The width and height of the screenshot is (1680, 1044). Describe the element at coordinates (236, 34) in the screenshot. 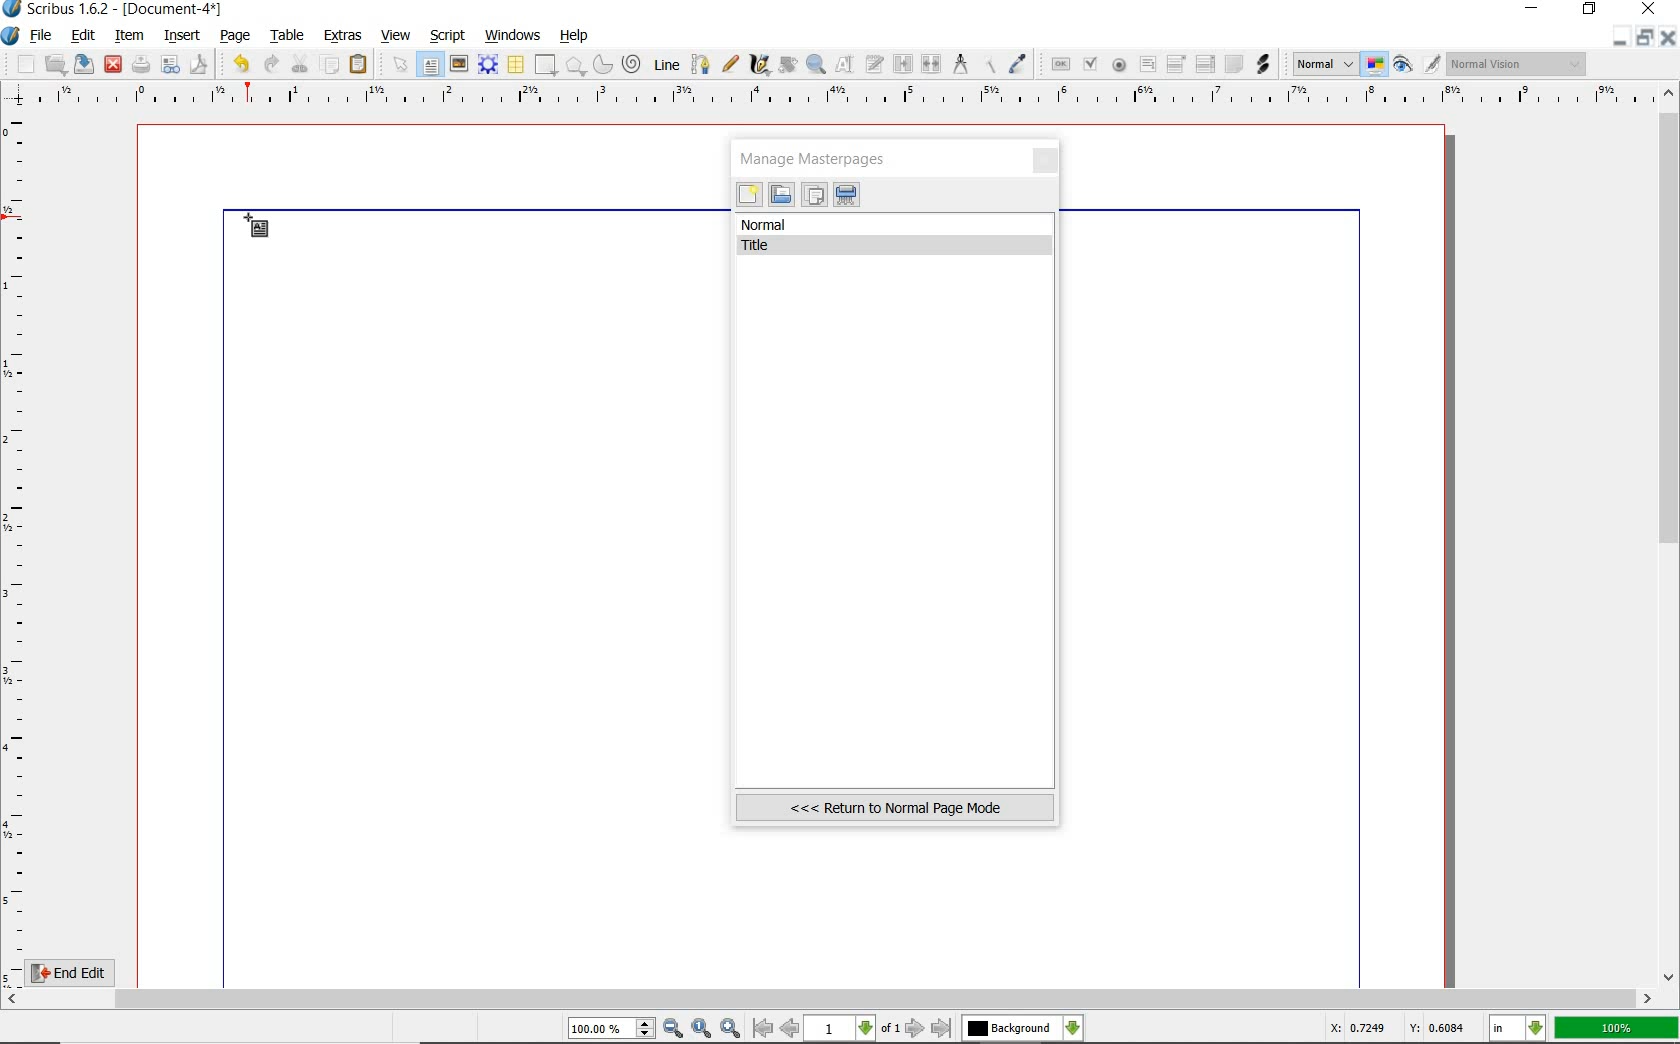

I see `page` at that location.